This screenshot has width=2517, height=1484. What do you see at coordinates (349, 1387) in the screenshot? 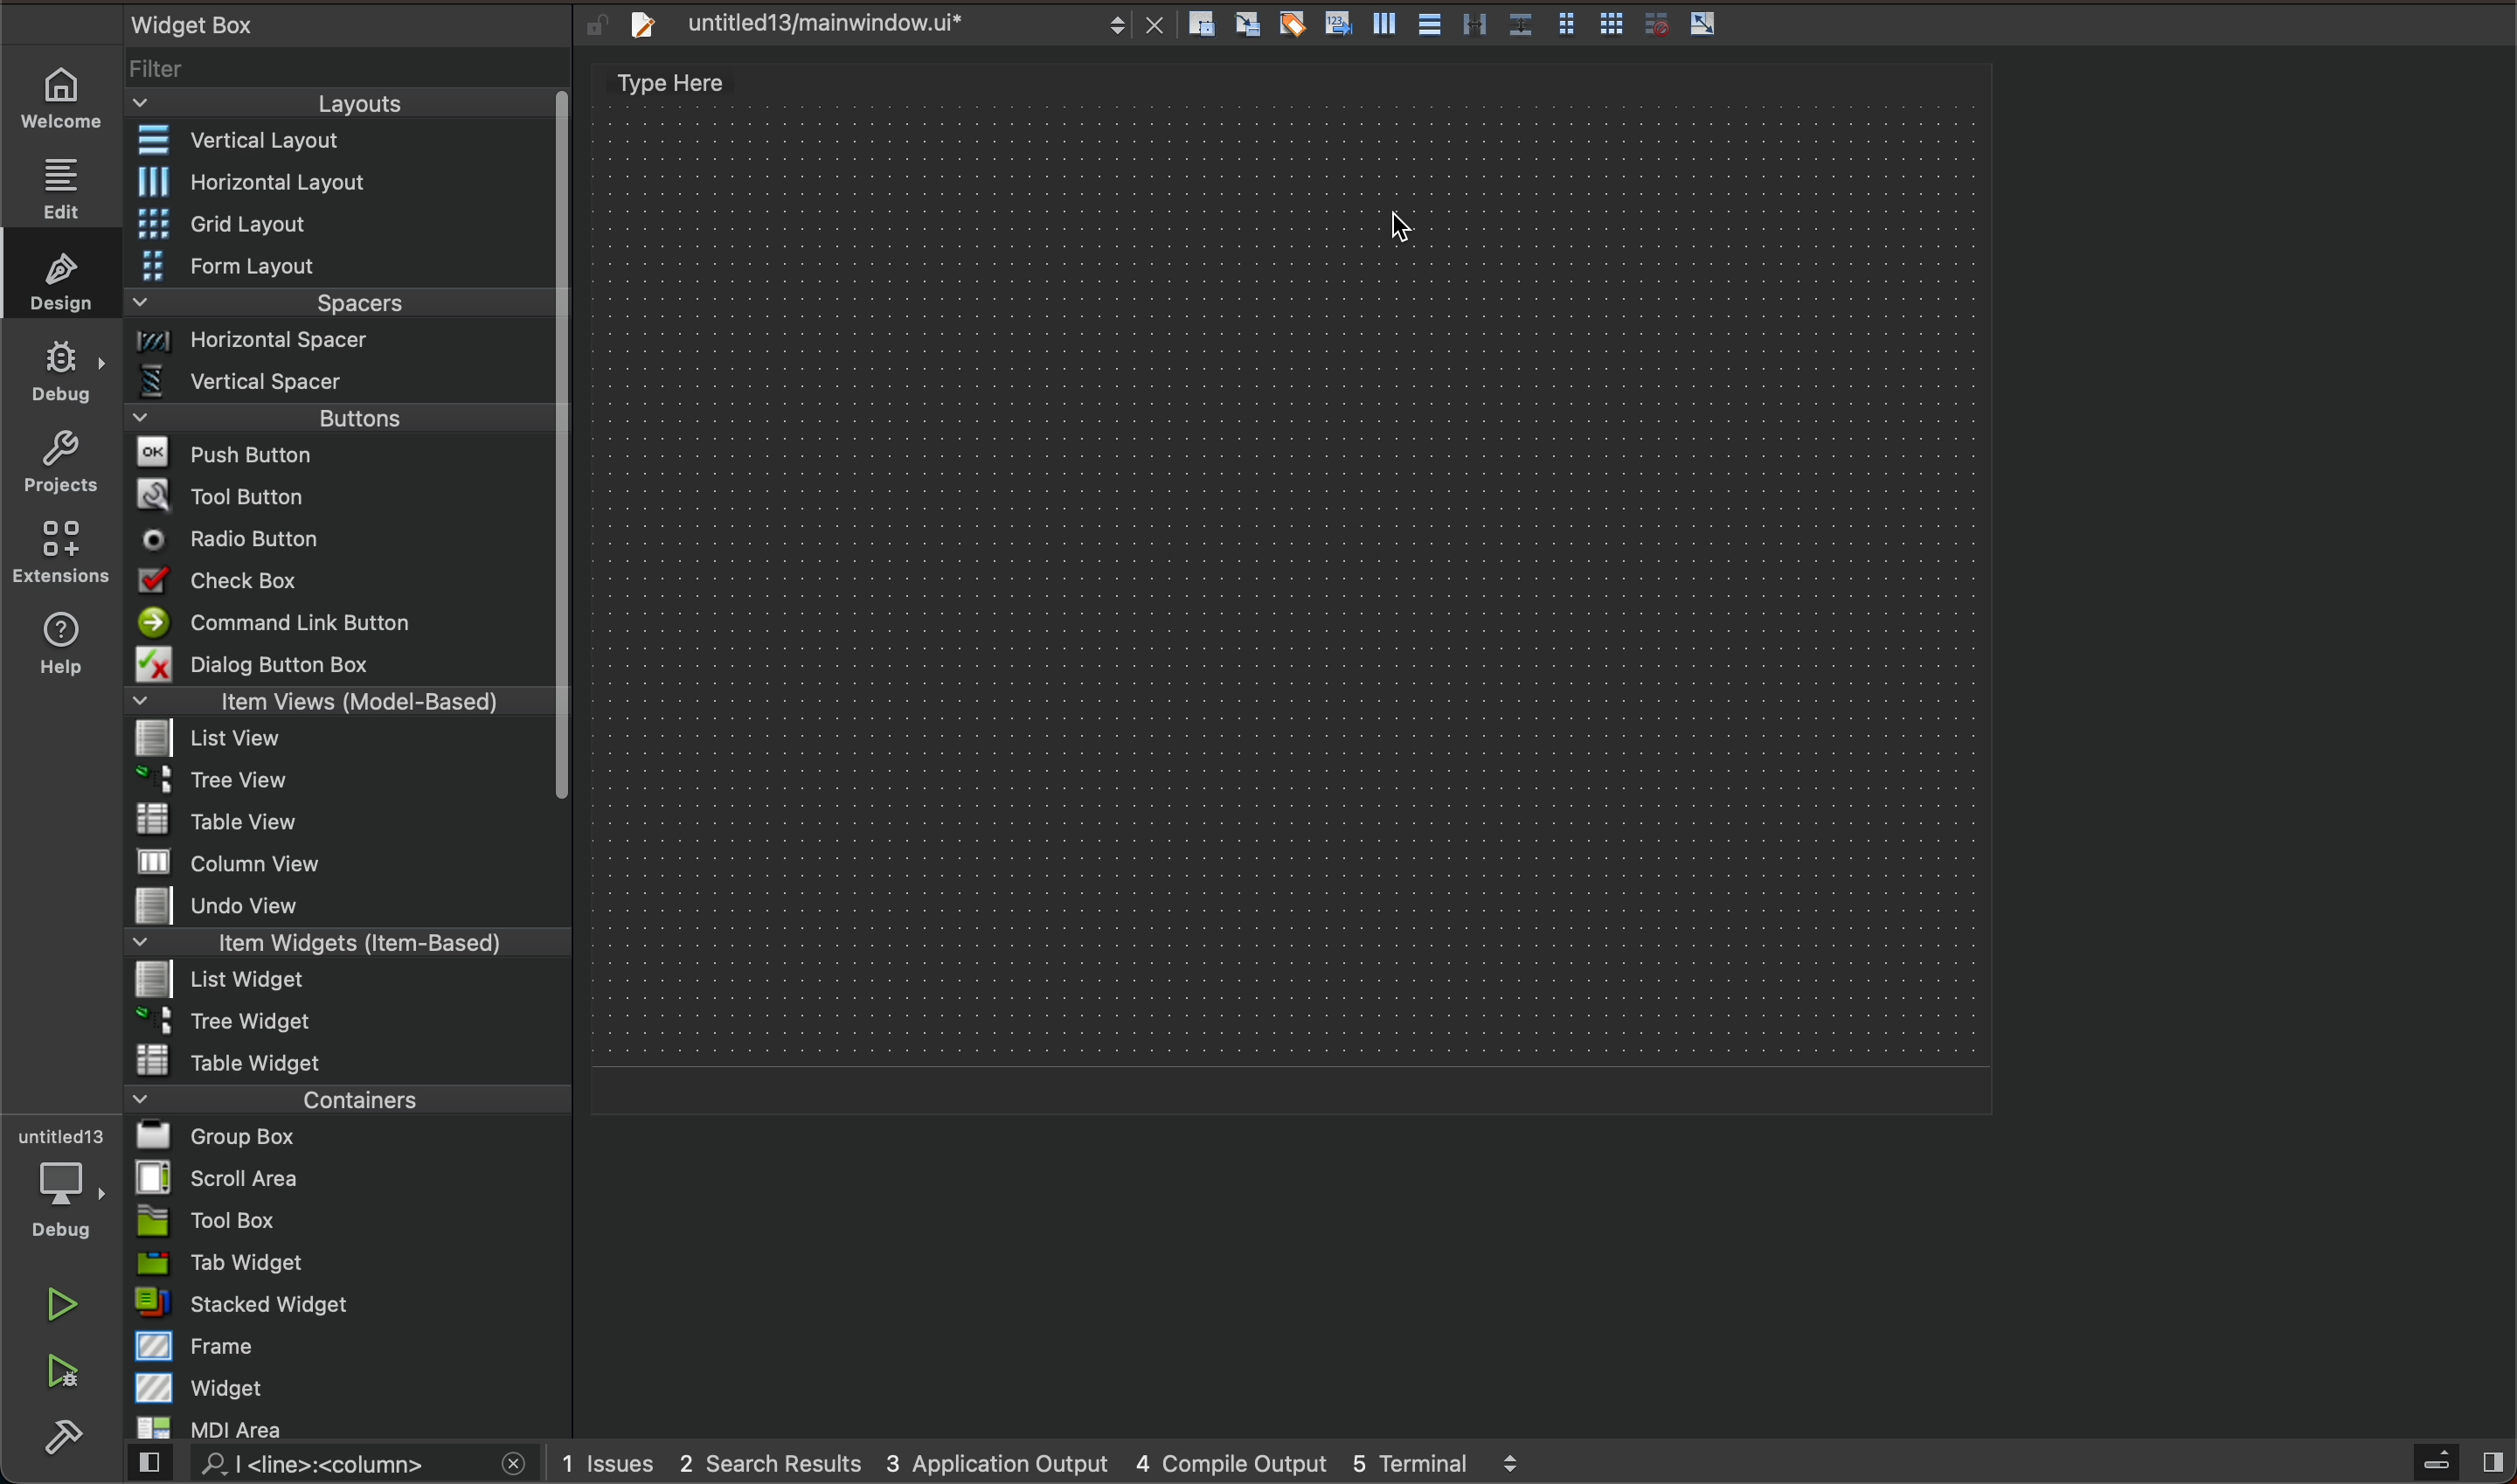
I see `widget` at bounding box center [349, 1387].